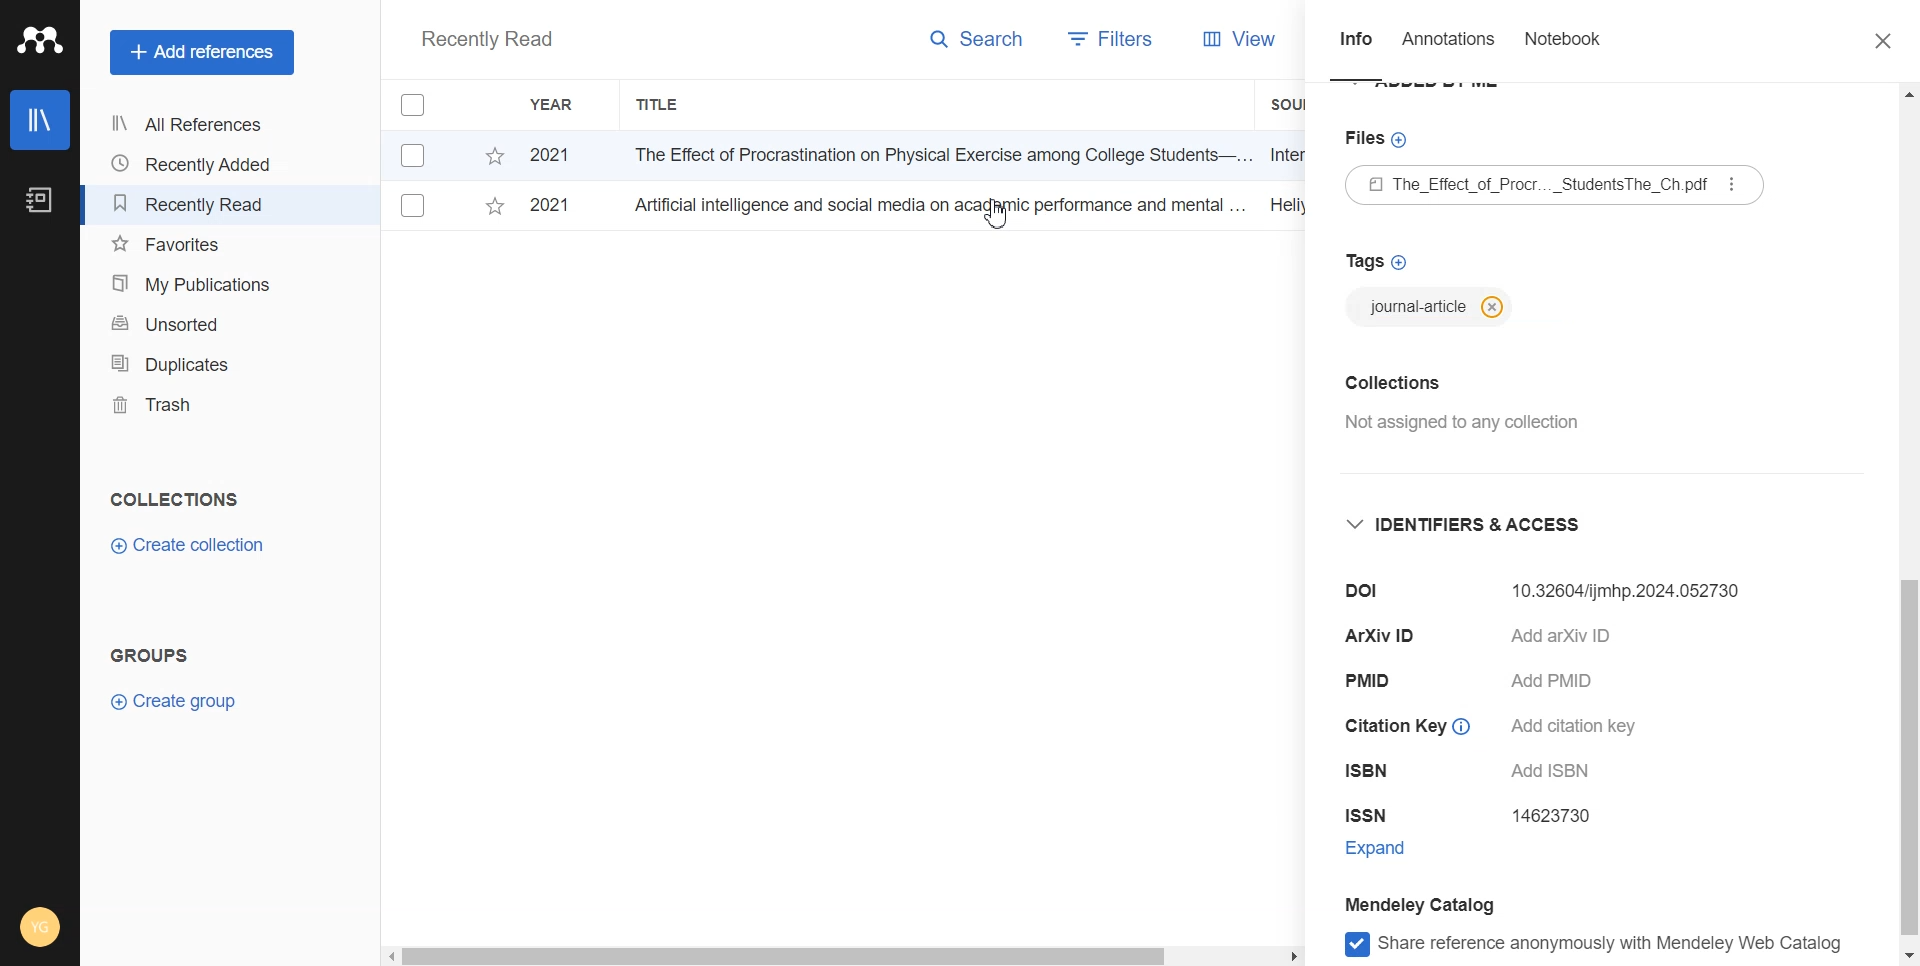 Image resolution: width=1920 pixels, height=966 pixels. I want to click on 2021, so click(560, 208).